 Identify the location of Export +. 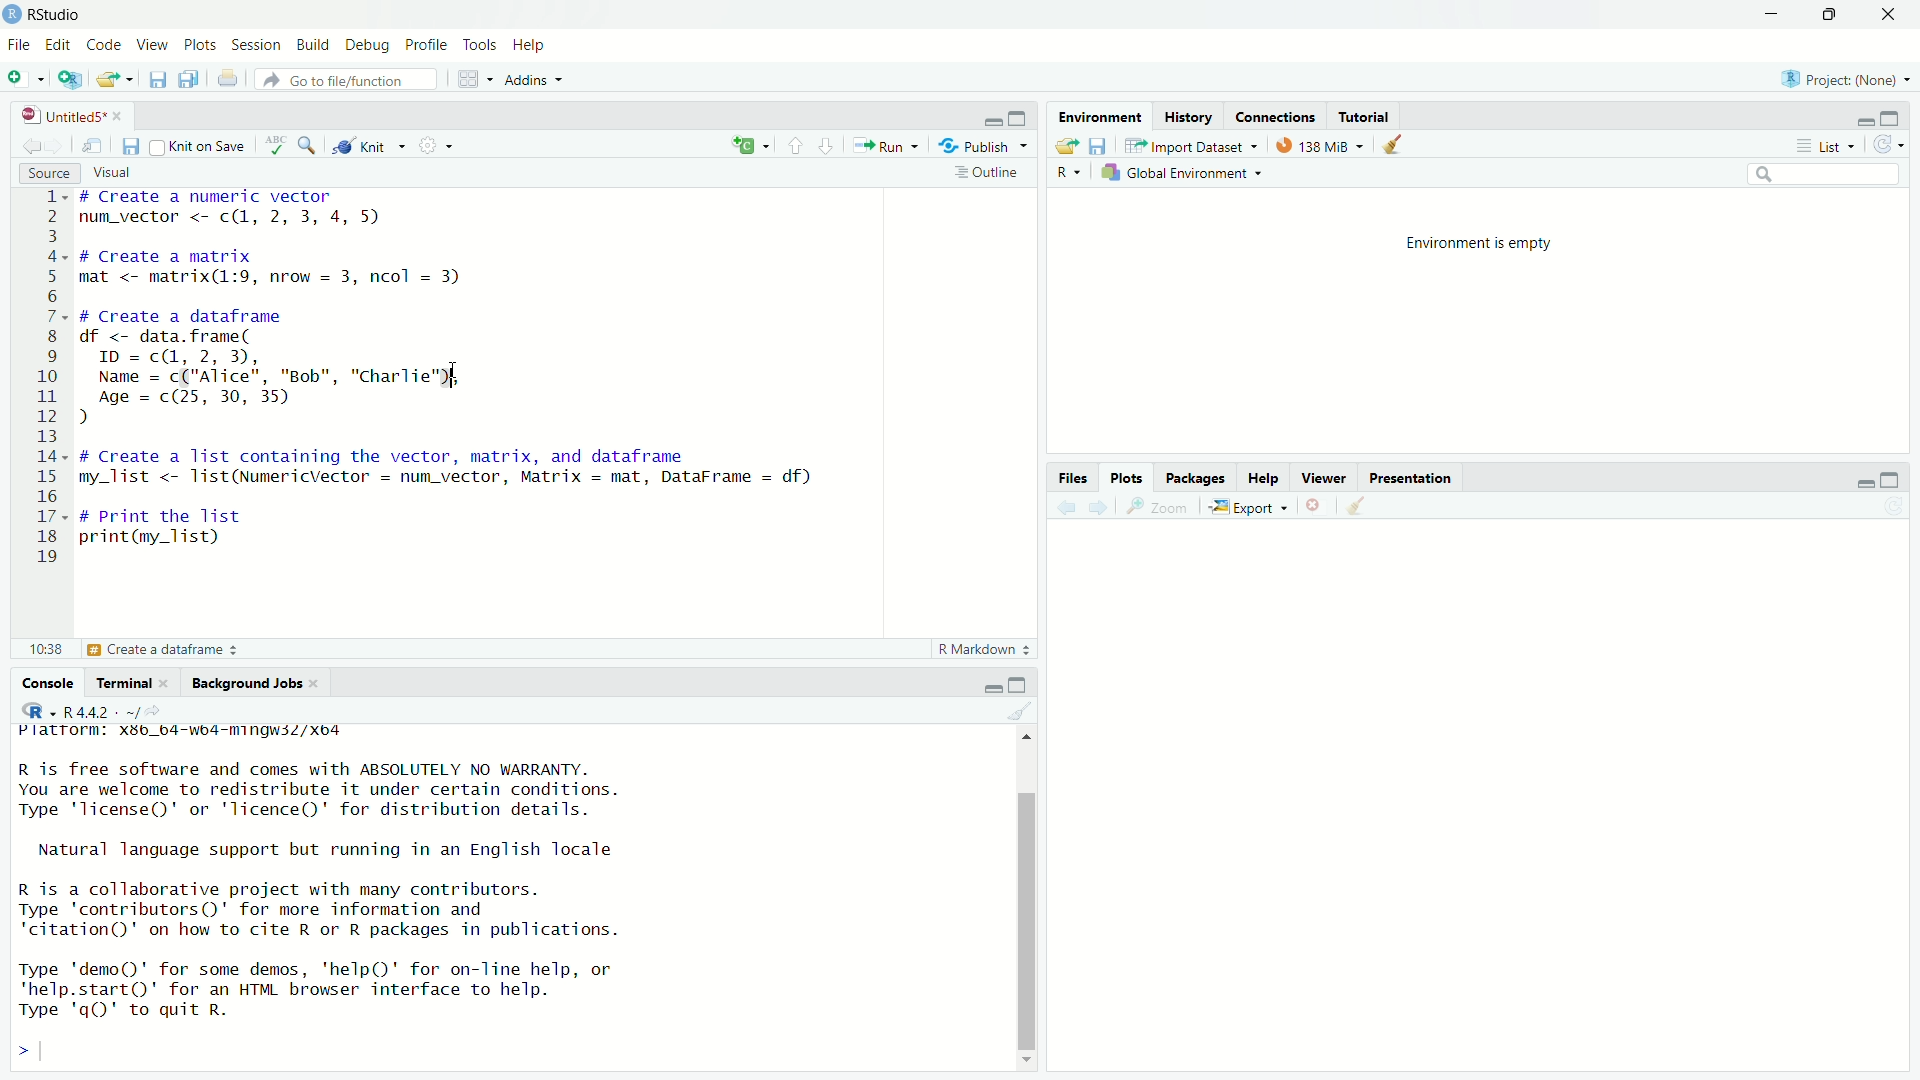
(1252, 509).